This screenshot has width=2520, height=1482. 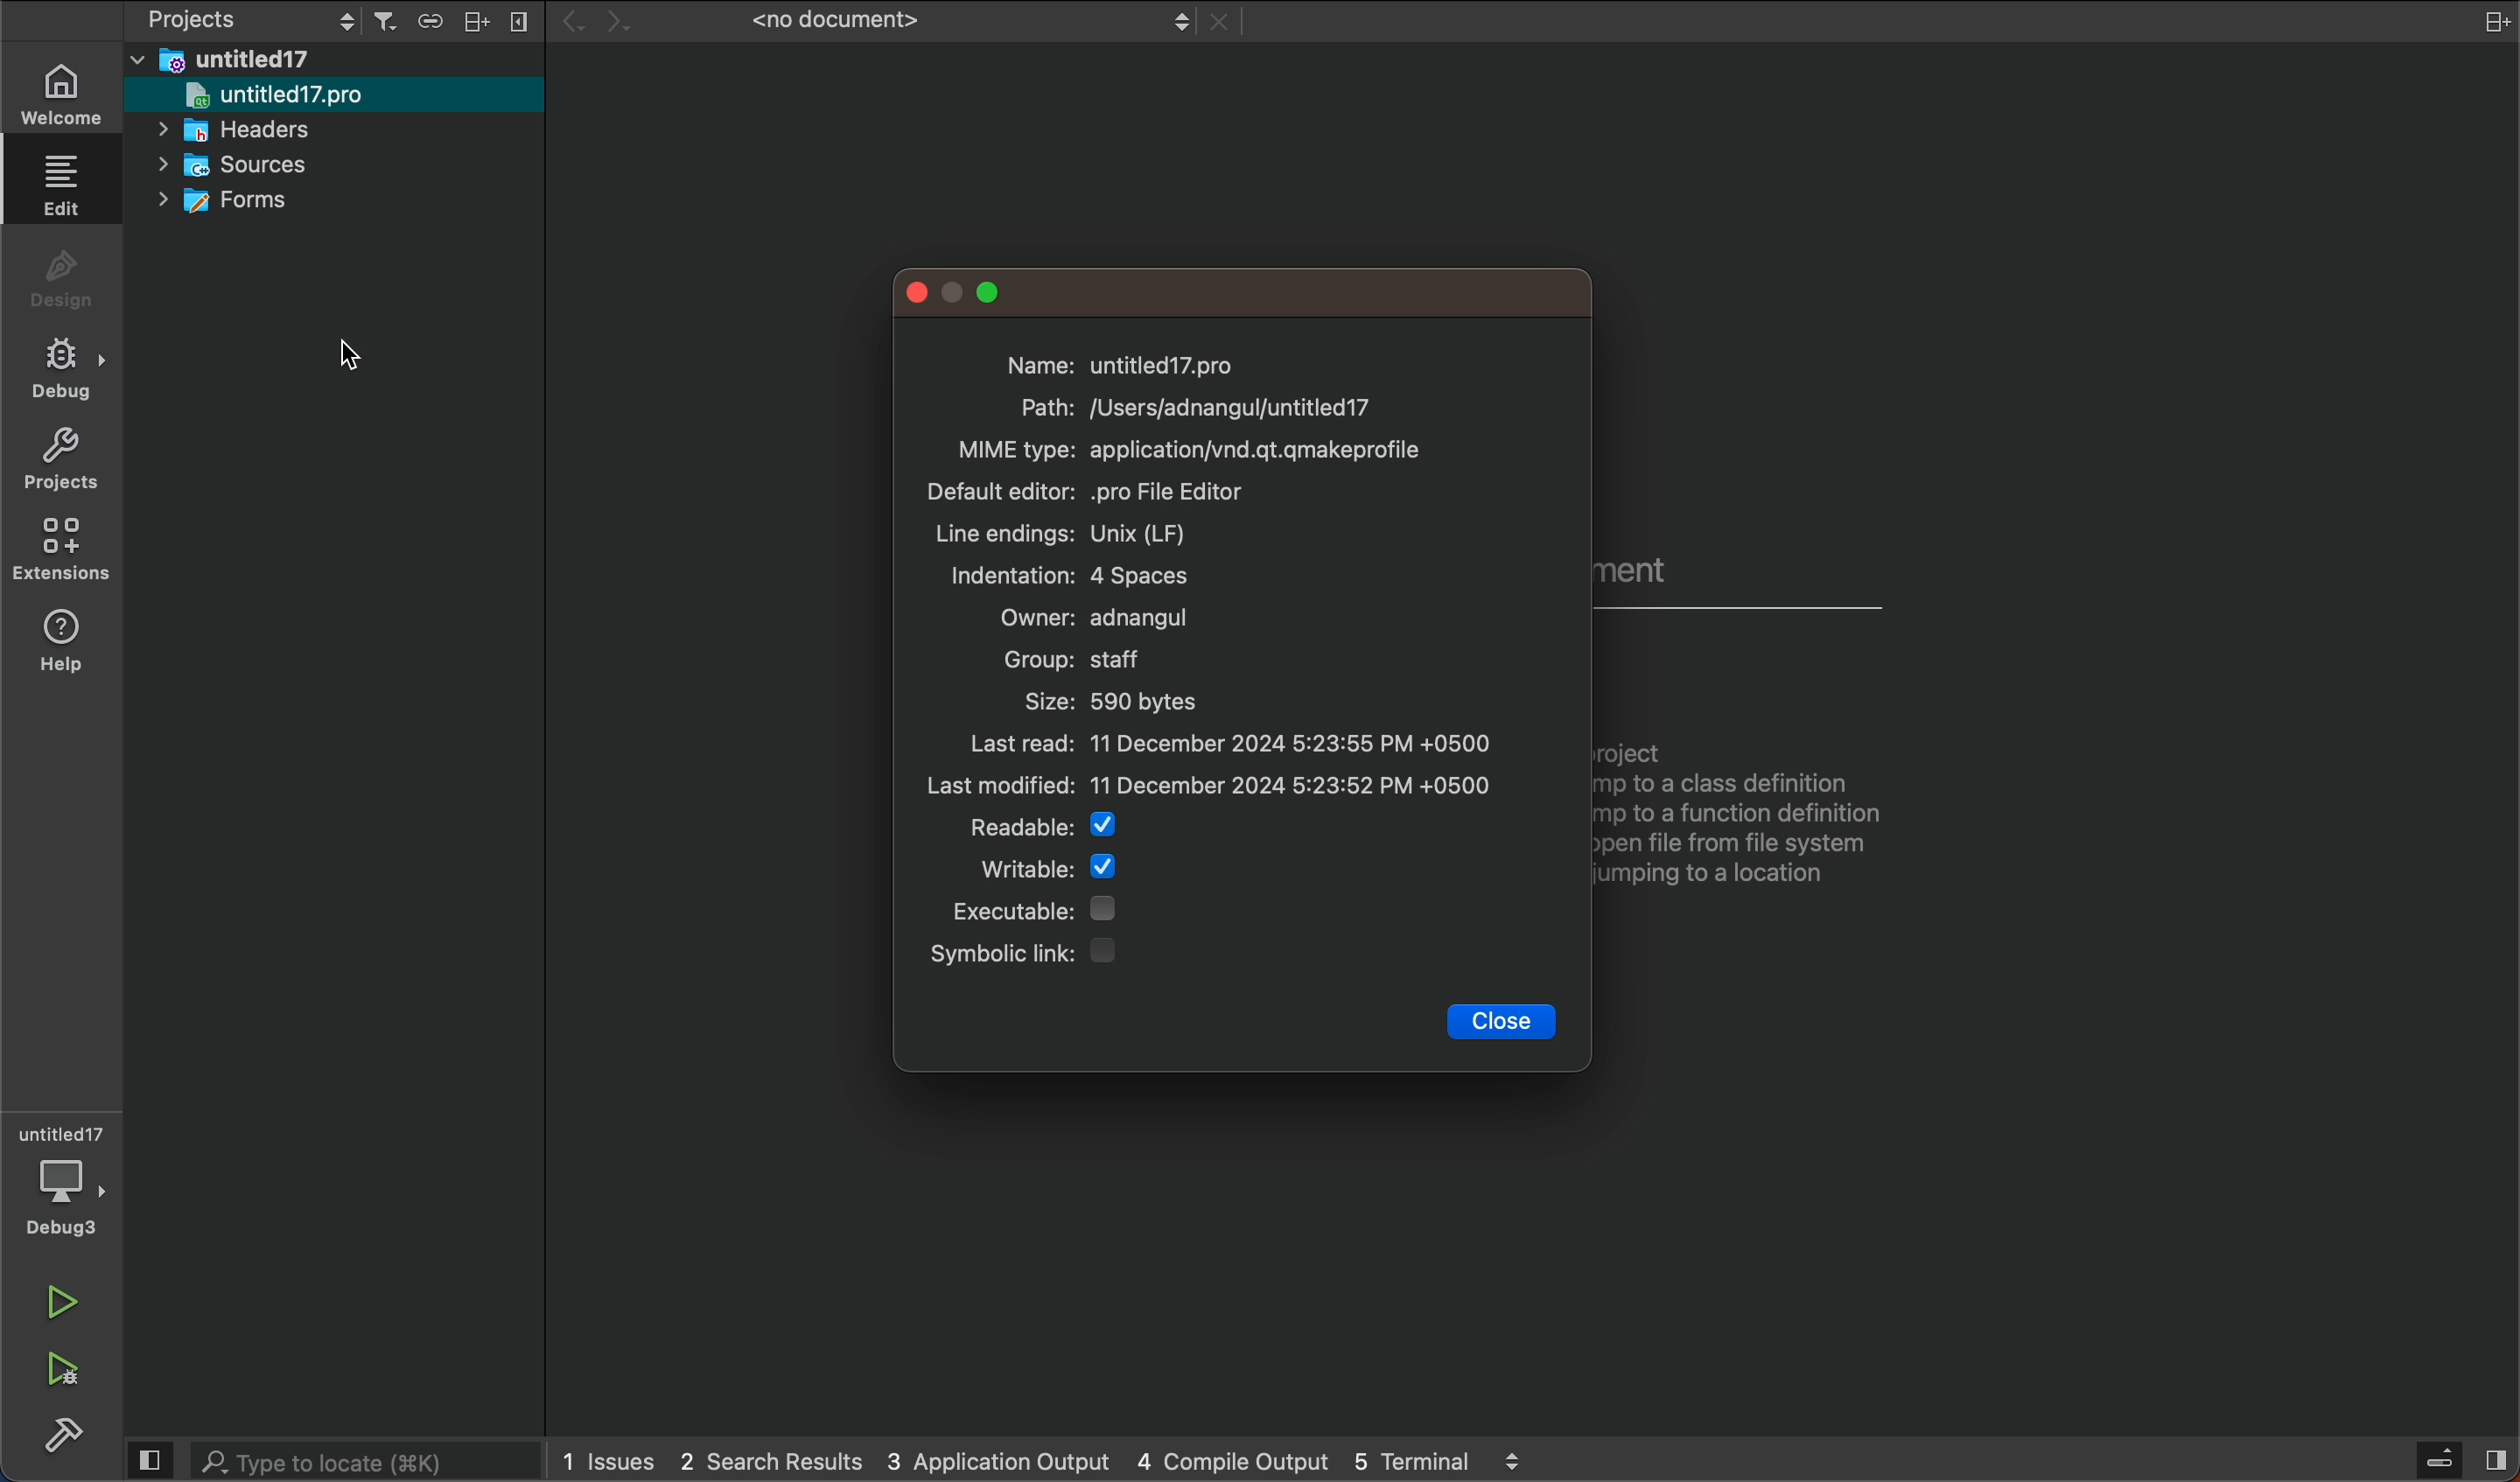 What do you see at coordinates (1508, 1027) in the screenshot?
I see `close` at bounding box center [1508, 1027].